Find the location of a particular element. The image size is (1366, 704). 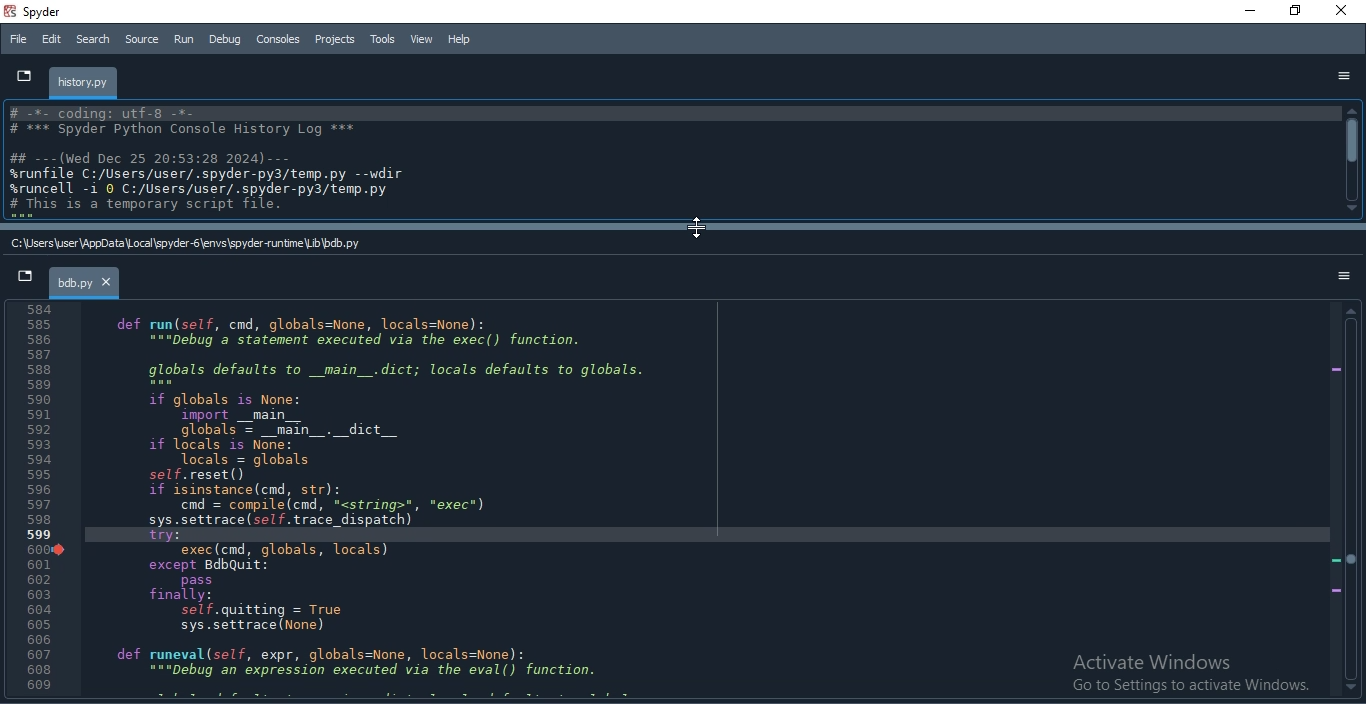

minimise is located at coordinates (1247, 12).